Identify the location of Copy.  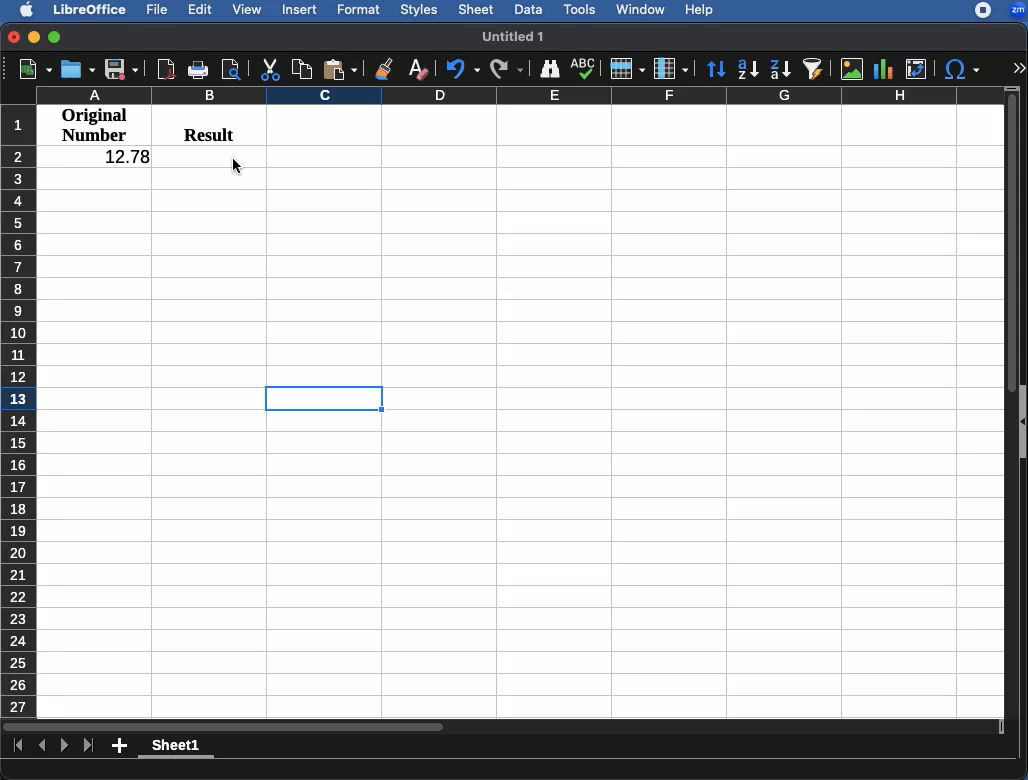
(301, 68).